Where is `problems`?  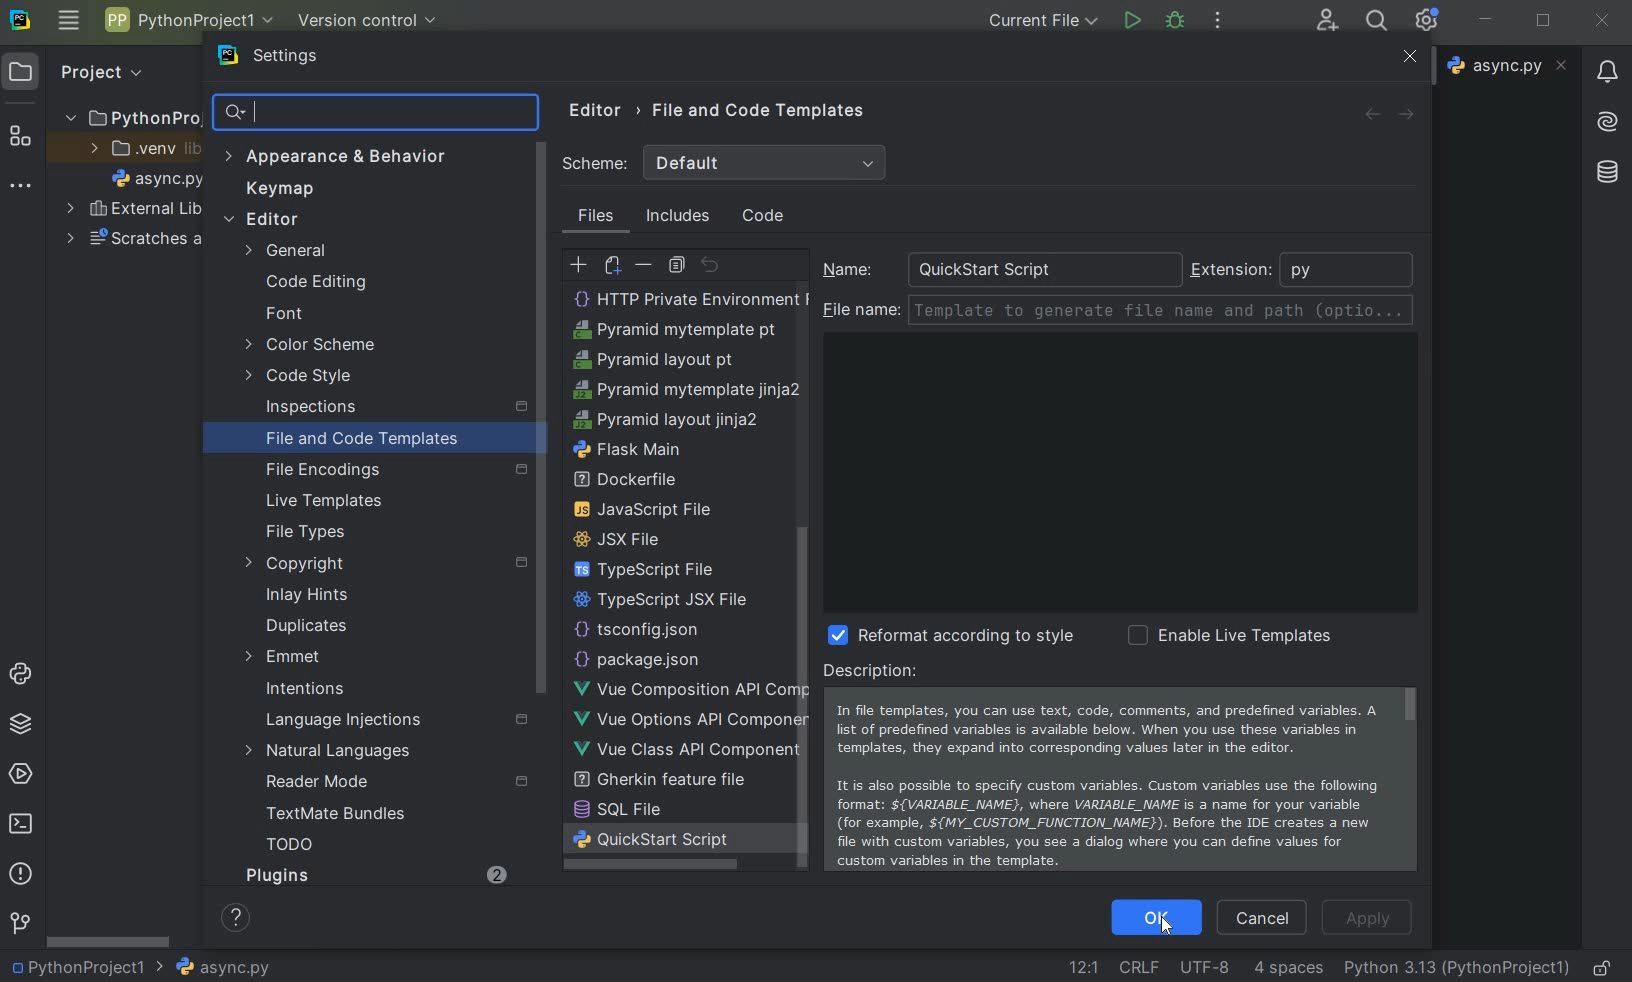
problems is located at coordinates (20, 872).